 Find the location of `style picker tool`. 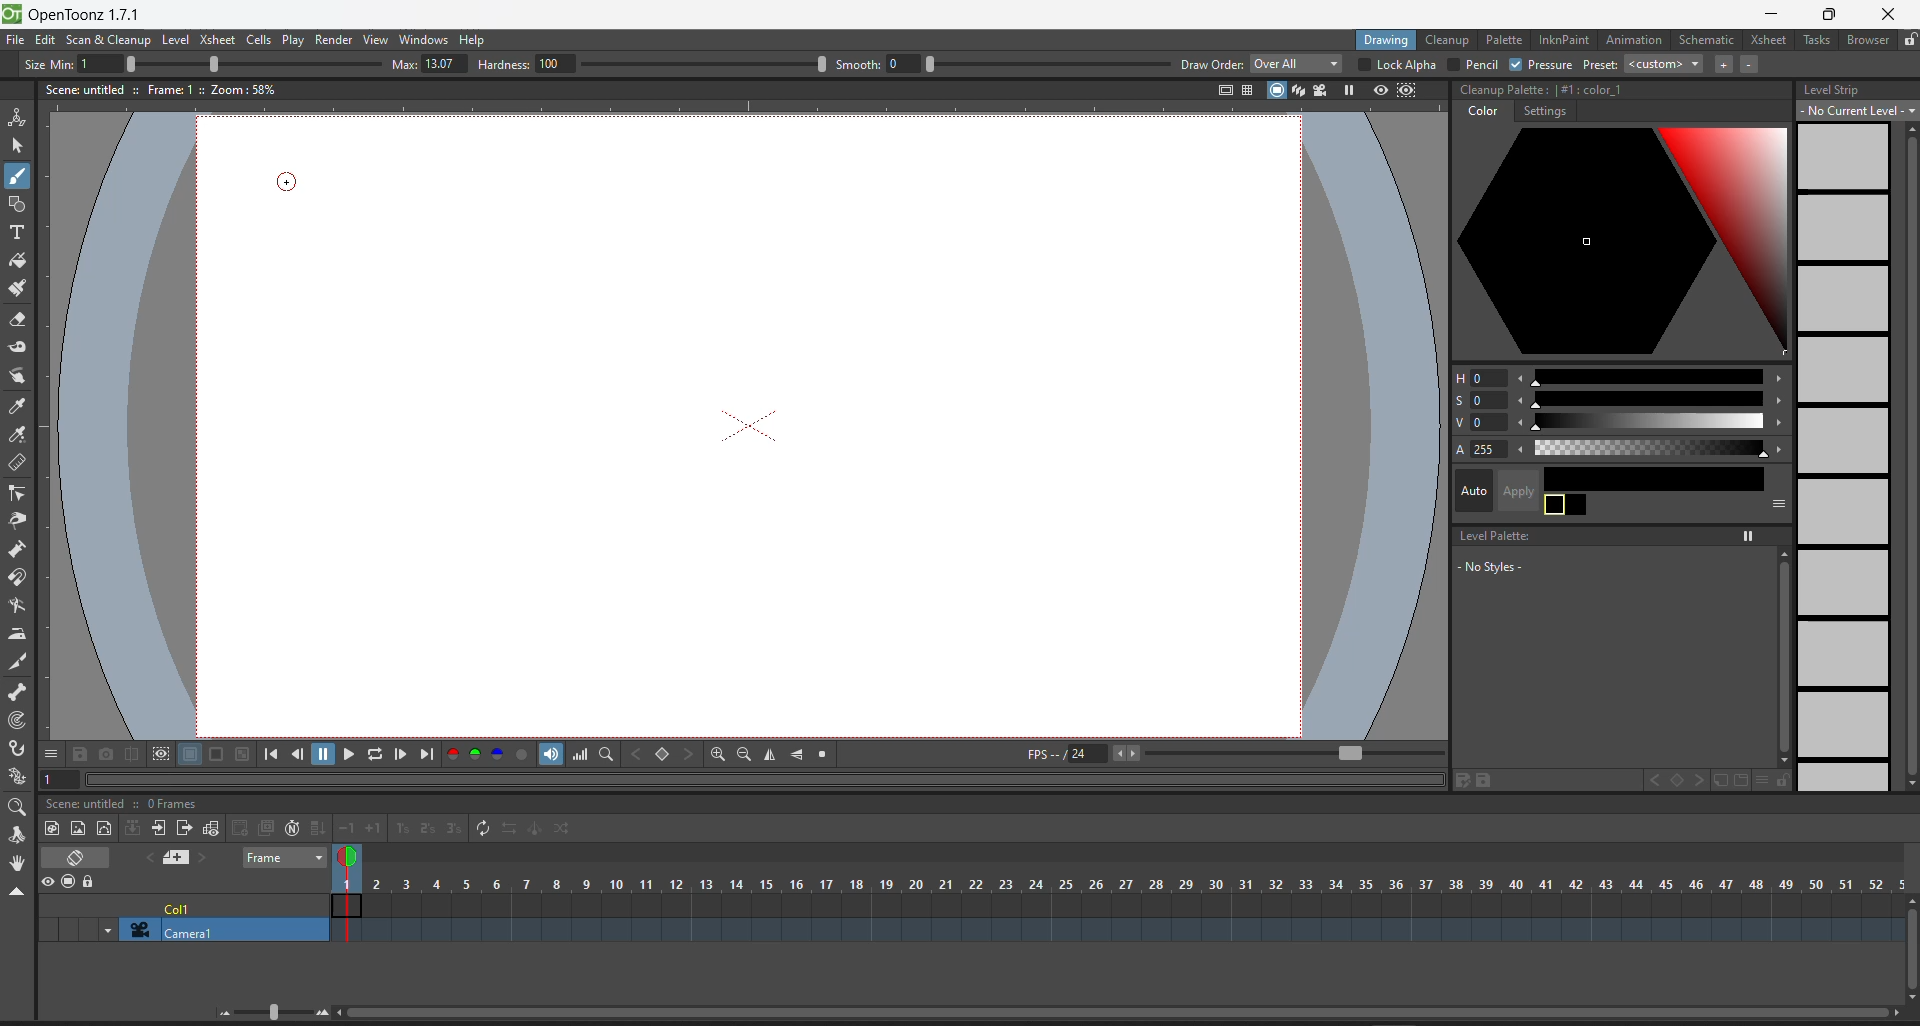

style picker tool is located at coordinates (20, 408).